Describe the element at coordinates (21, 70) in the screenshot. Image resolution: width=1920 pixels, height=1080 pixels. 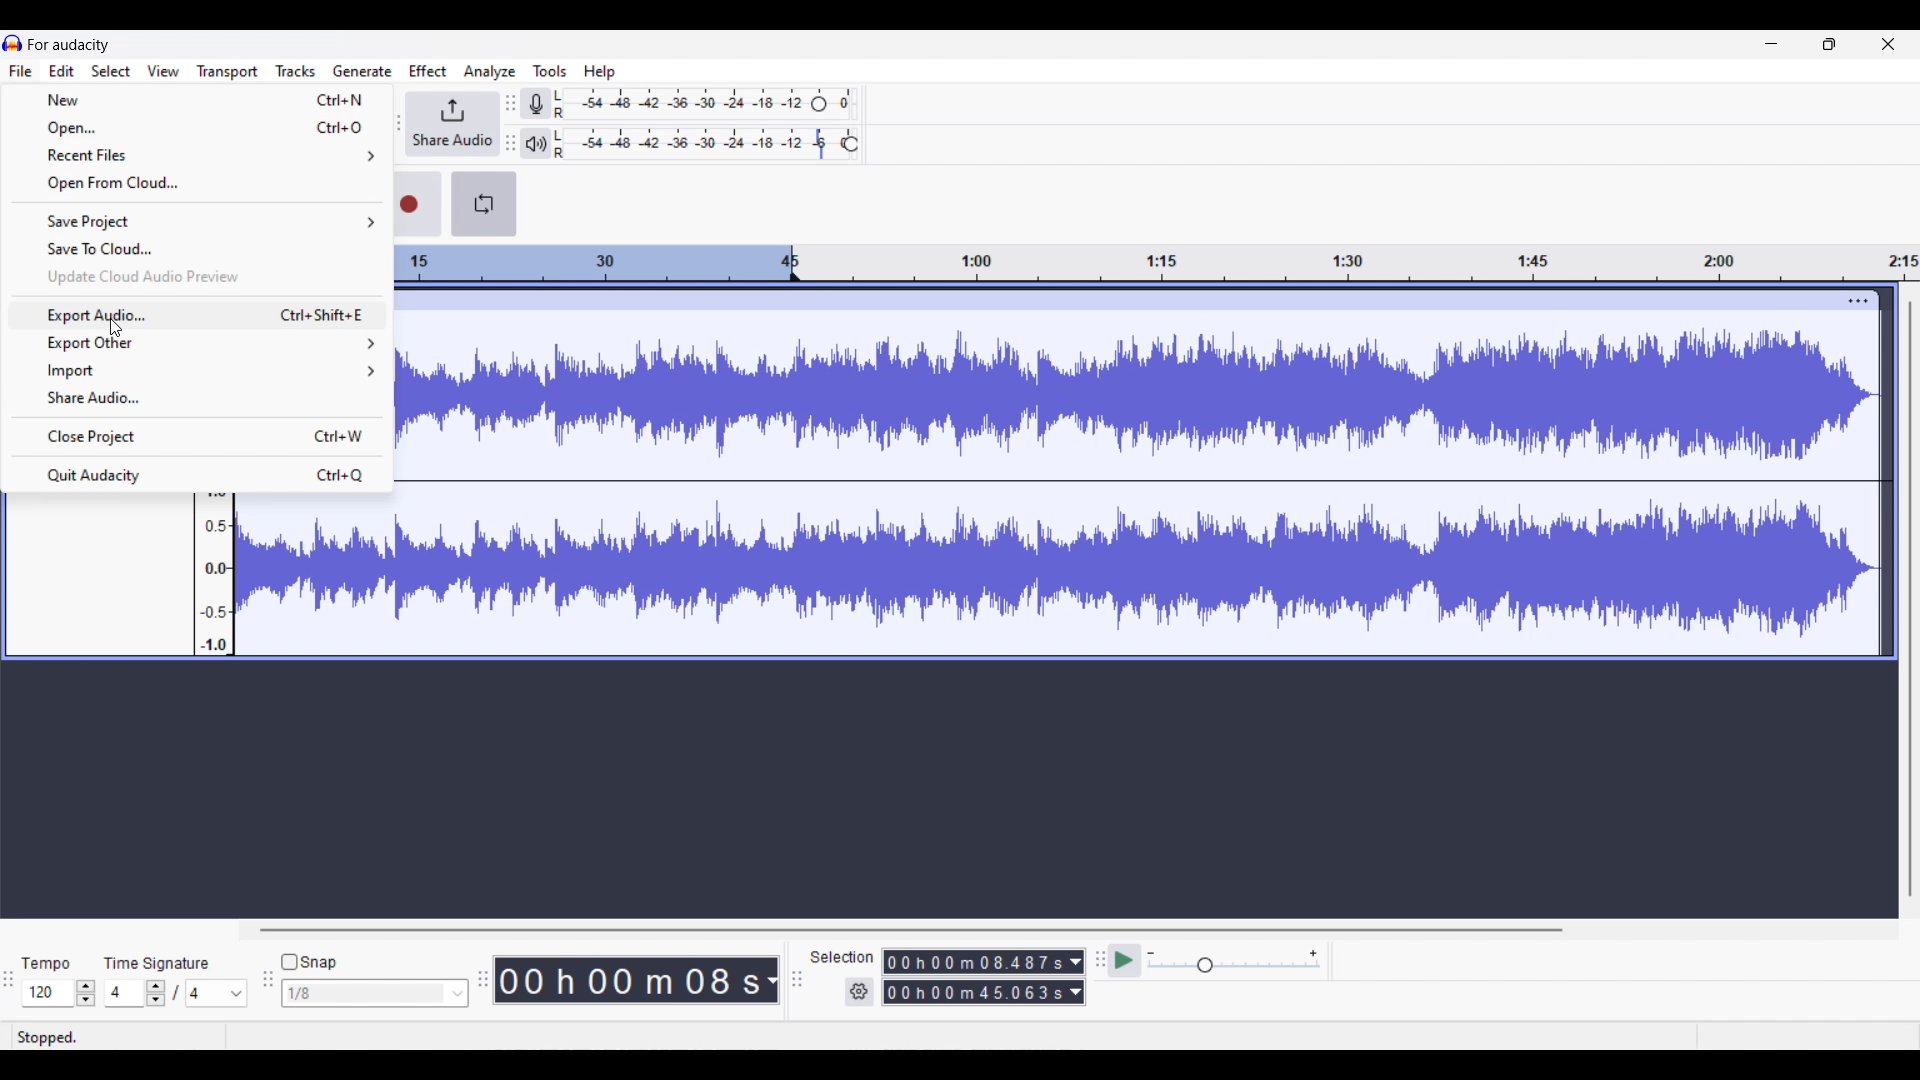
I see `File menu` at that location.